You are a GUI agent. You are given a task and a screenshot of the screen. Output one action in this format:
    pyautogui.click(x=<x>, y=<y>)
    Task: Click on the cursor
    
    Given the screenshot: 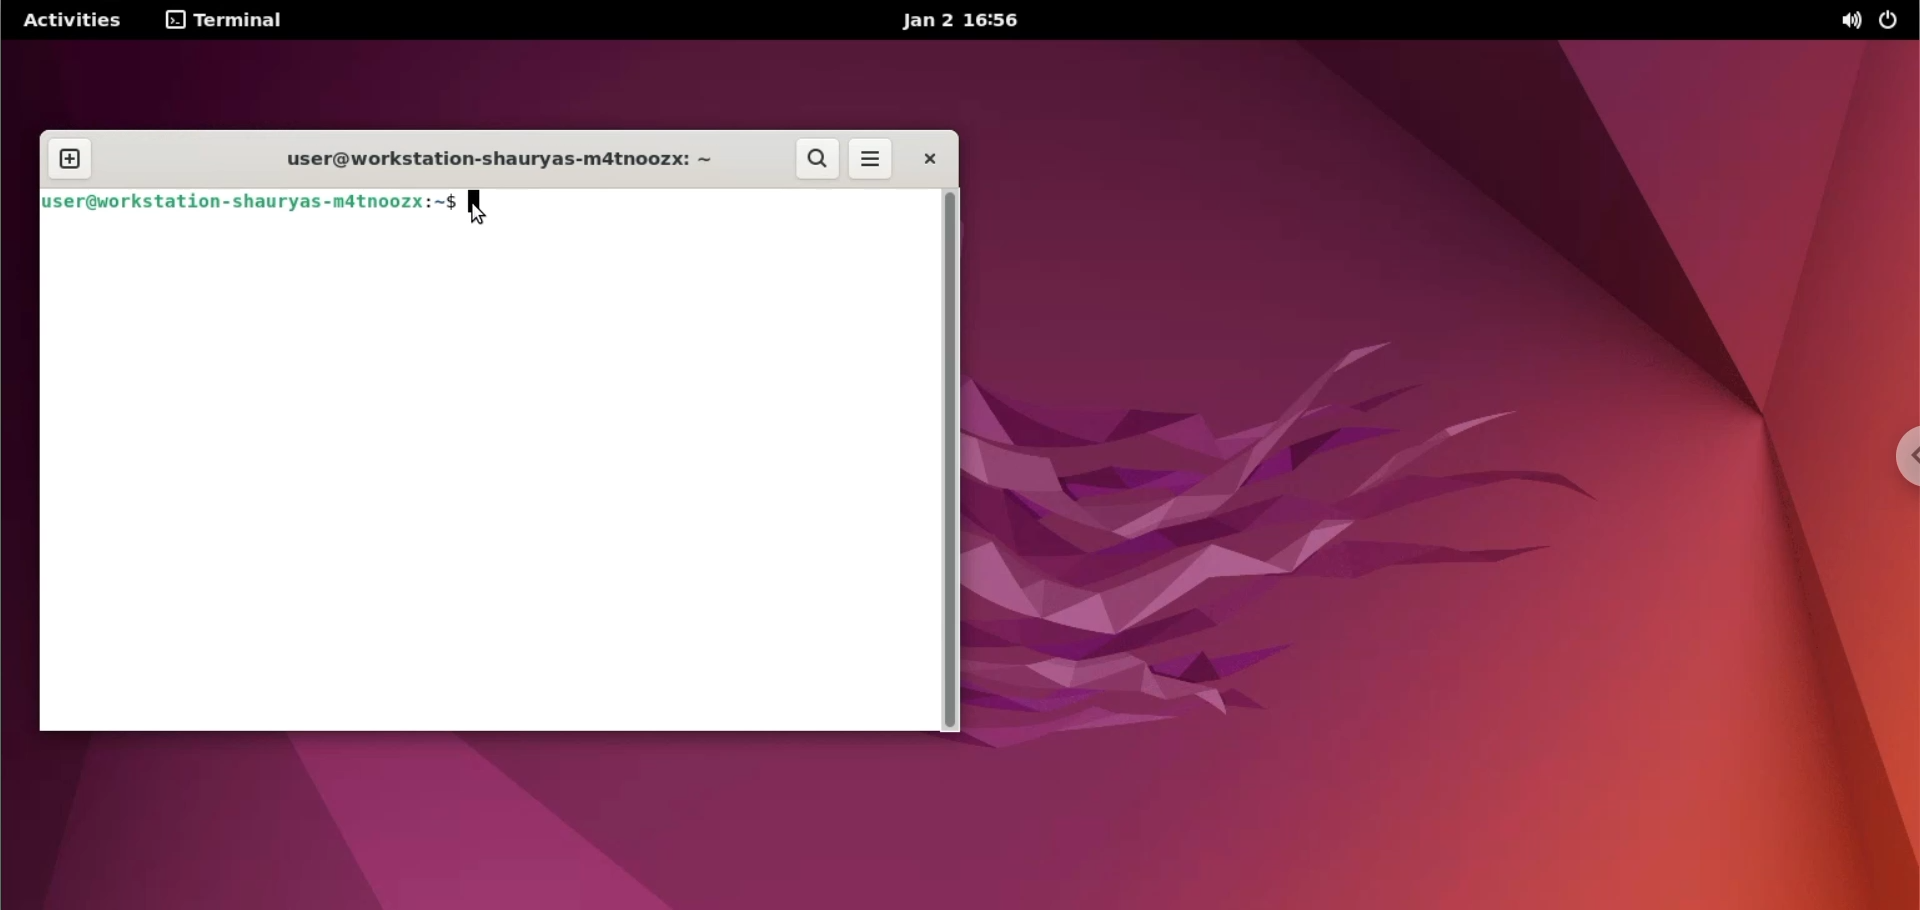 What is the action you would take?
    pyautogui.click(x=481, y=207)
    